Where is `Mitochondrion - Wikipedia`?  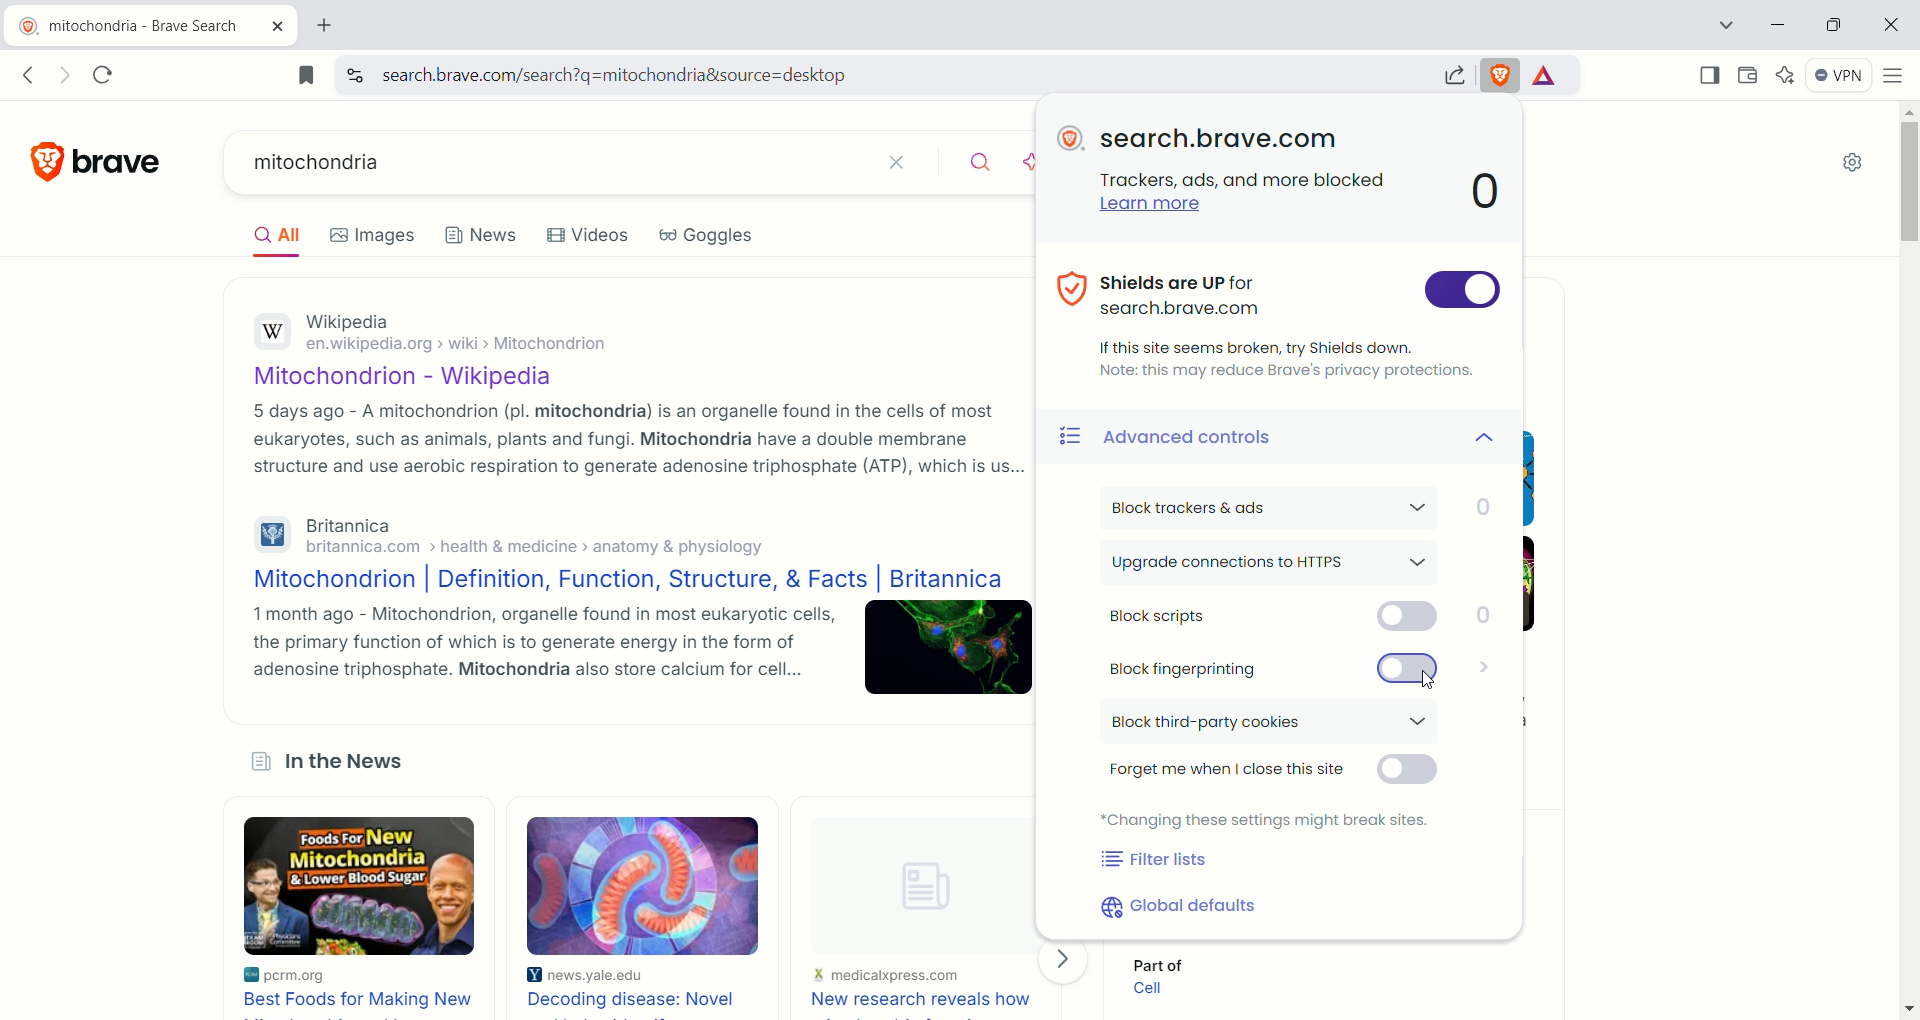
Mitochondrion - Wikipedia is located at coordinates (422, 379).